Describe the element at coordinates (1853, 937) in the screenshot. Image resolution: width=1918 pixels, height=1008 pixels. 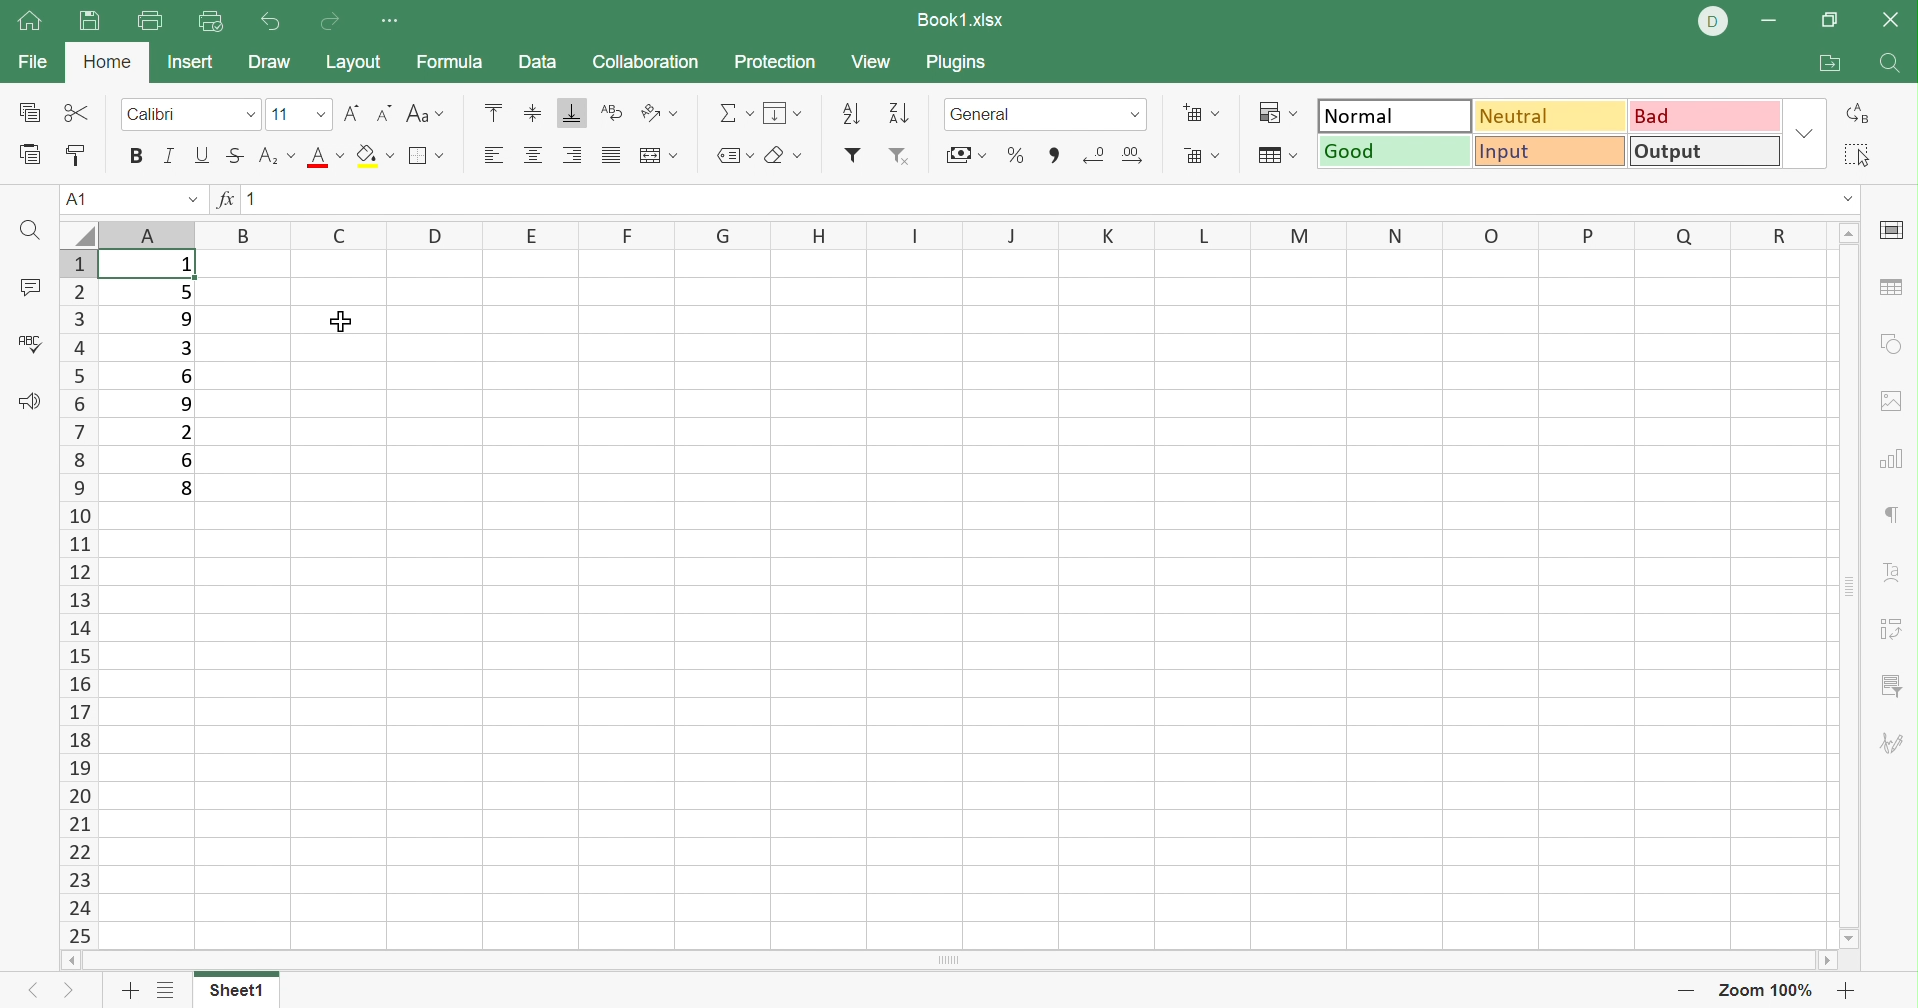
I see `Scroll Down` at that location.